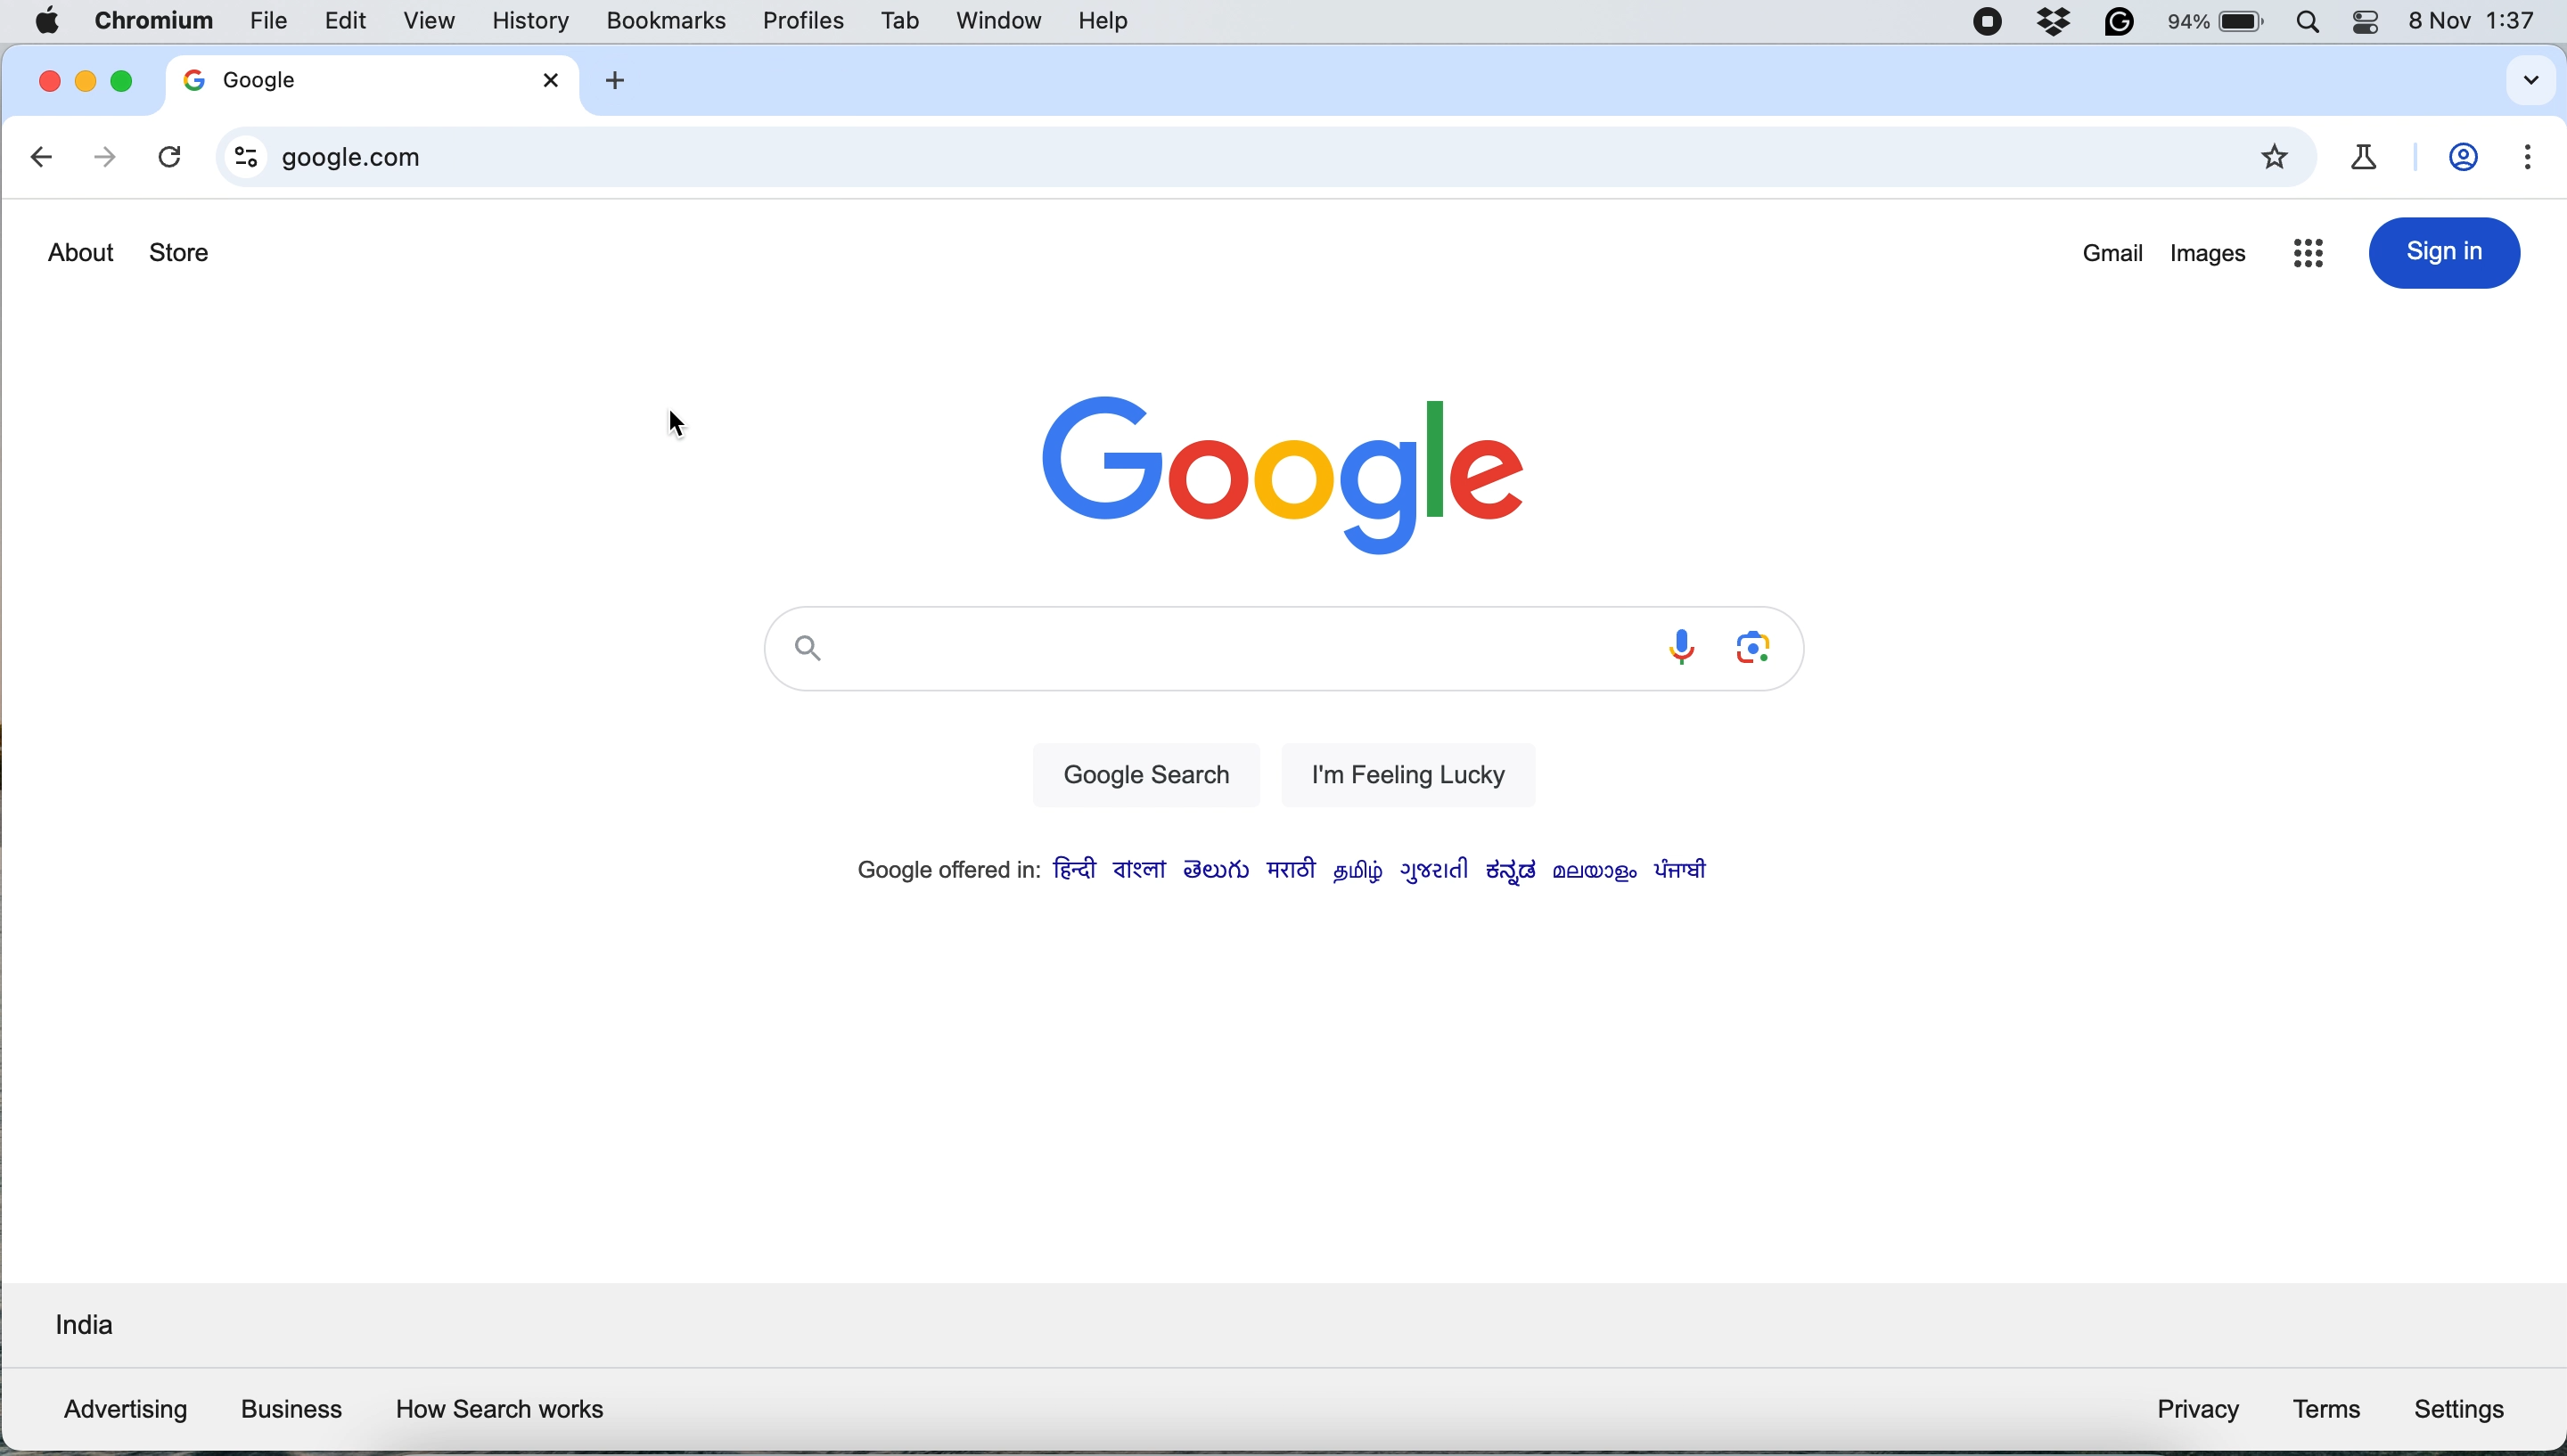 The image size is (2567, 1456). Describe the element at coordinates (269, 19) in the screenshot. I see `file` at that location.